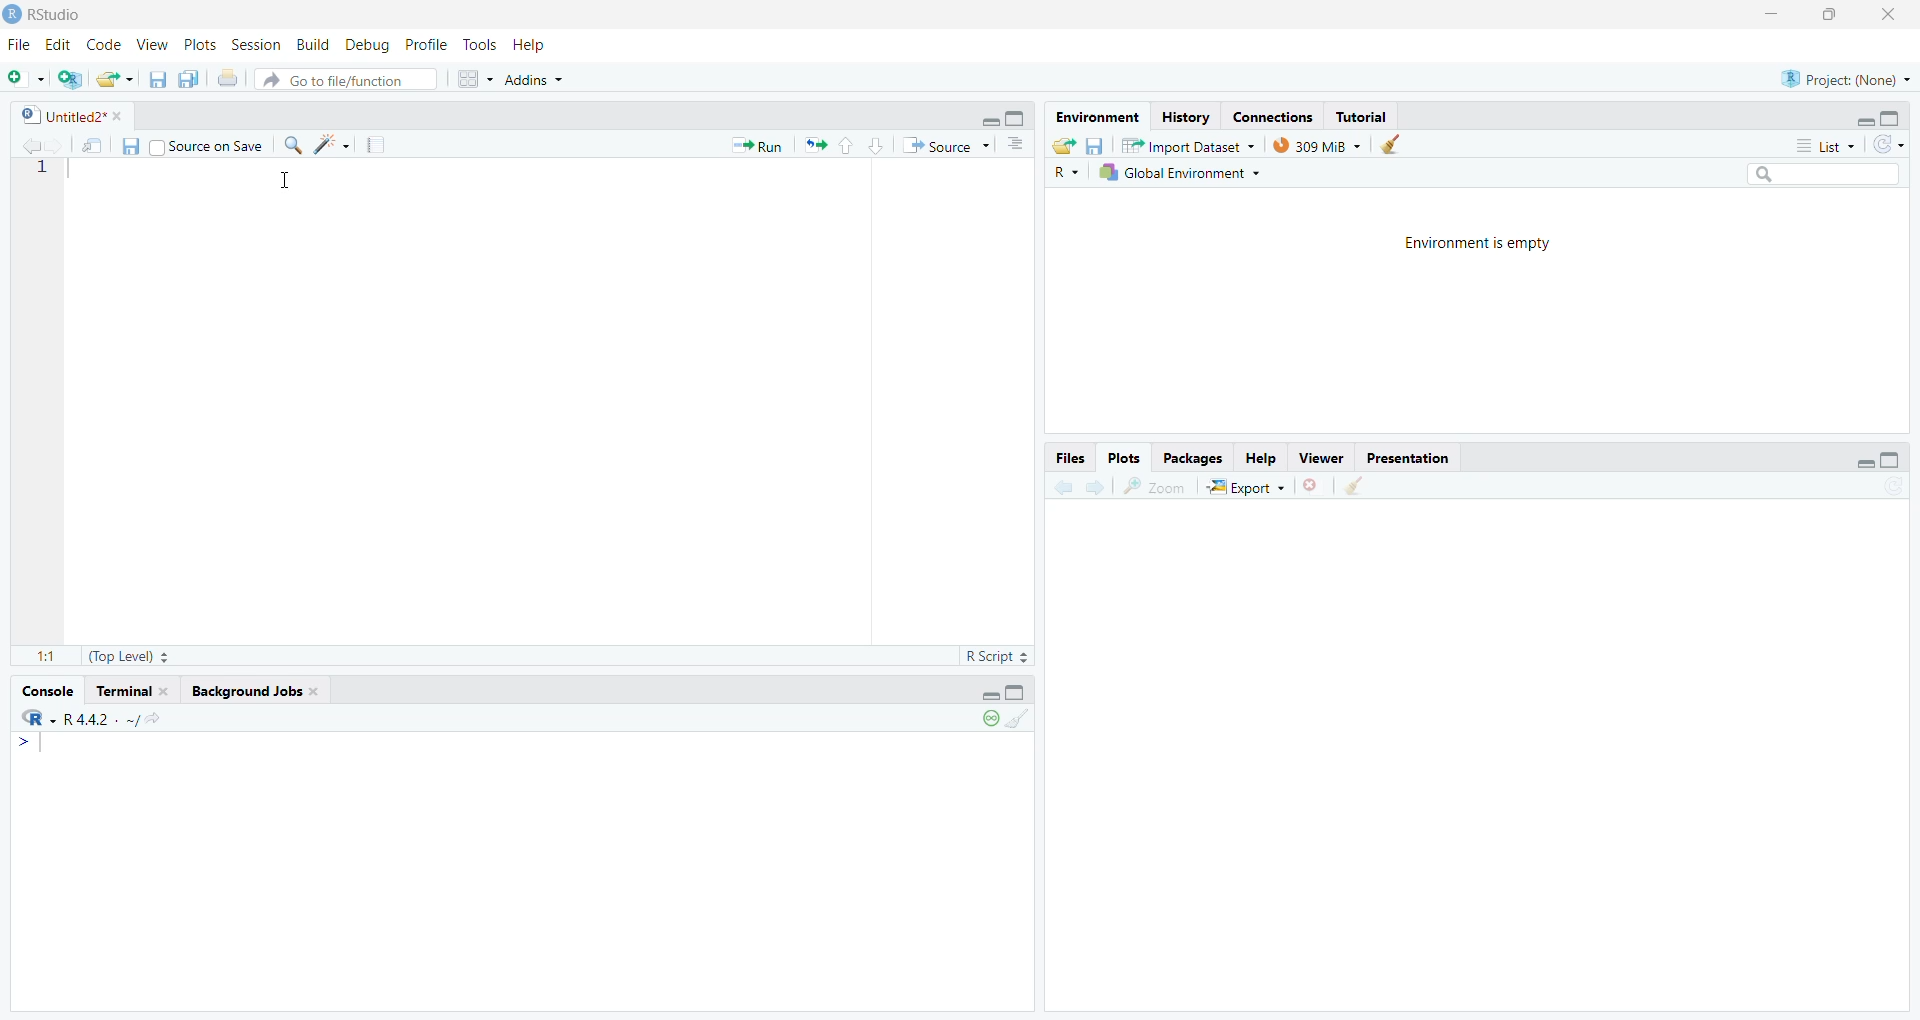 The width and height of the screenshot is (1920, 1020). I want to click on Tutorial, so click(1368, 114).